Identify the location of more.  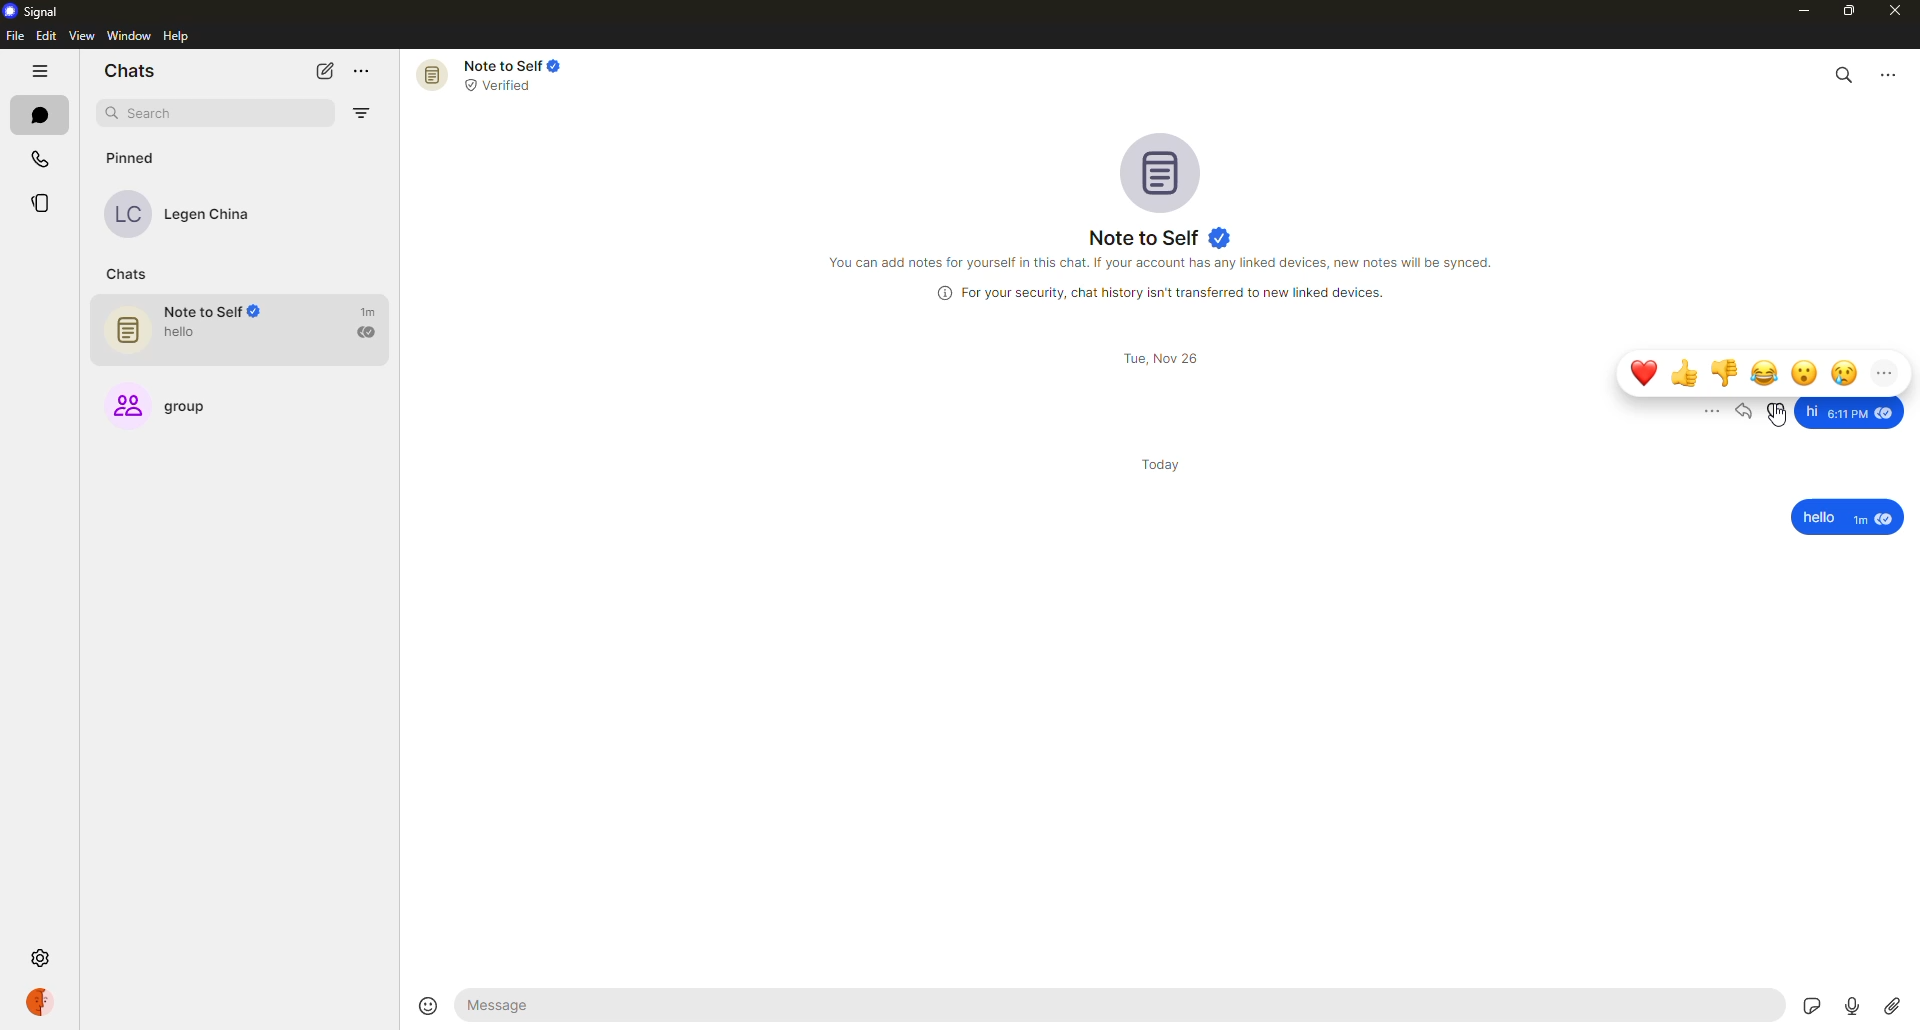
(1701, 412).